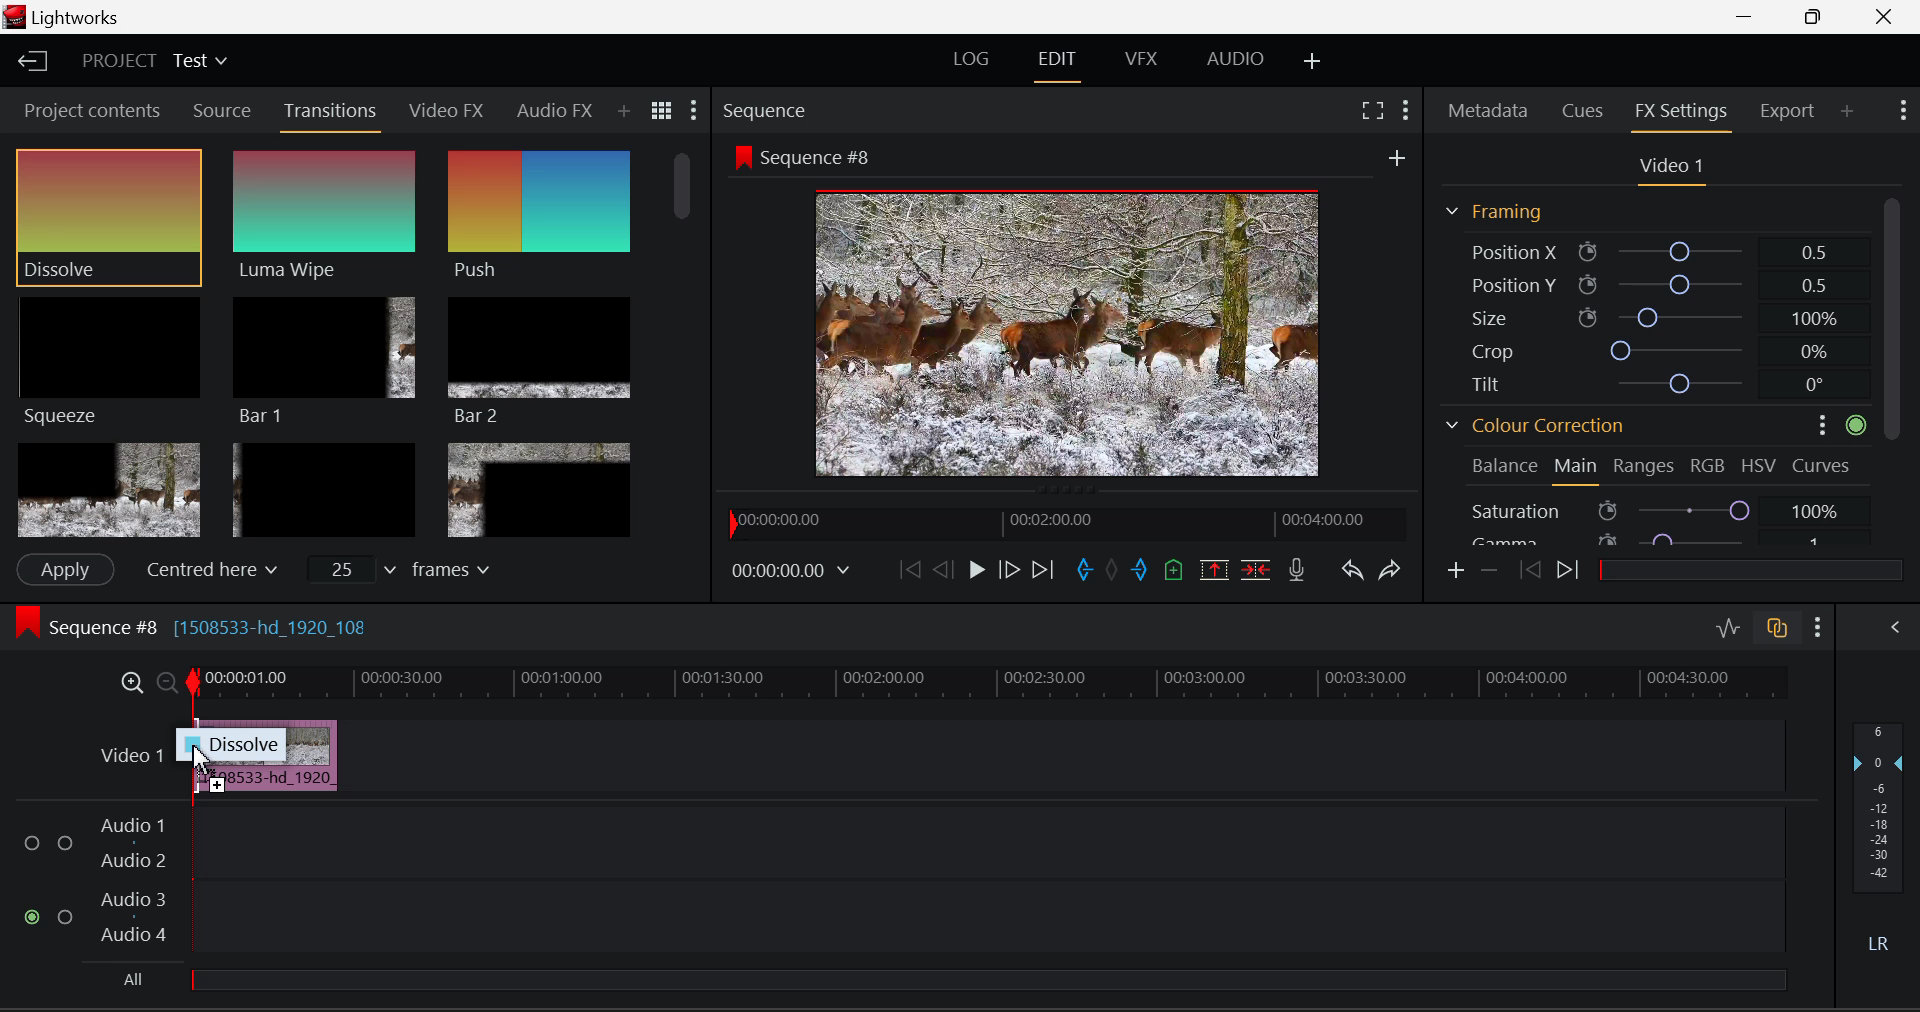  What do you see at coordinates (132, 826) in the screenshot?
I see `Audio 1` at bounding box center [132, 826].